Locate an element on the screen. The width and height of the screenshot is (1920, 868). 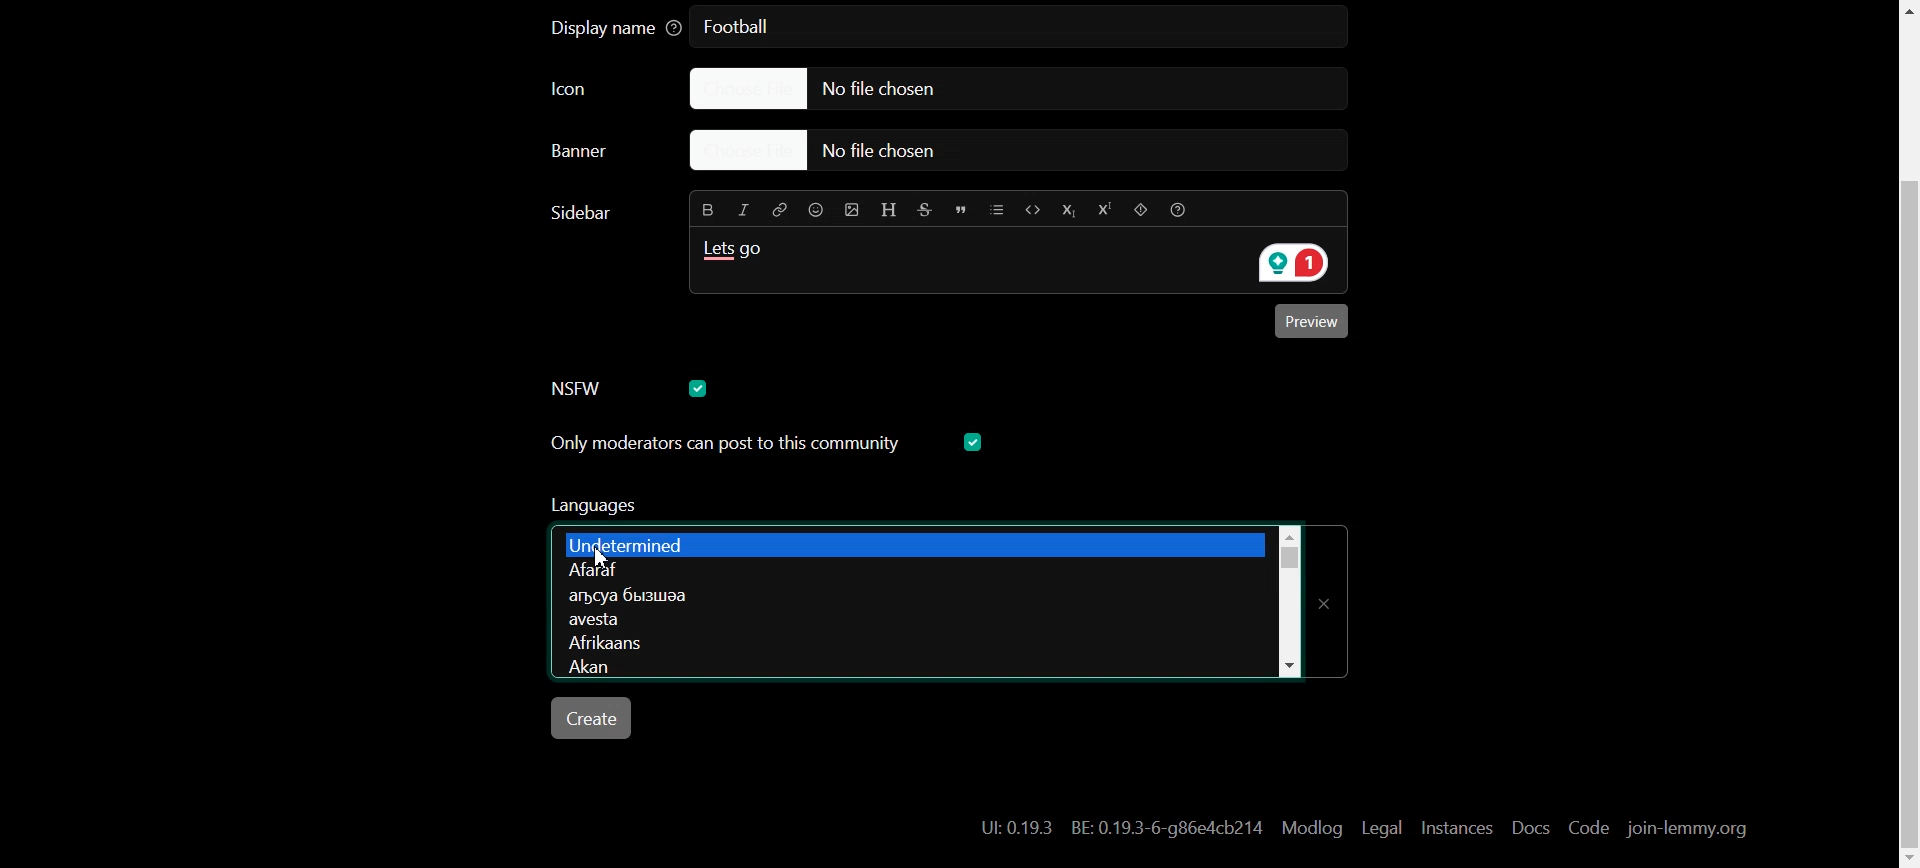
Code is located at coordinates (1587, 829).